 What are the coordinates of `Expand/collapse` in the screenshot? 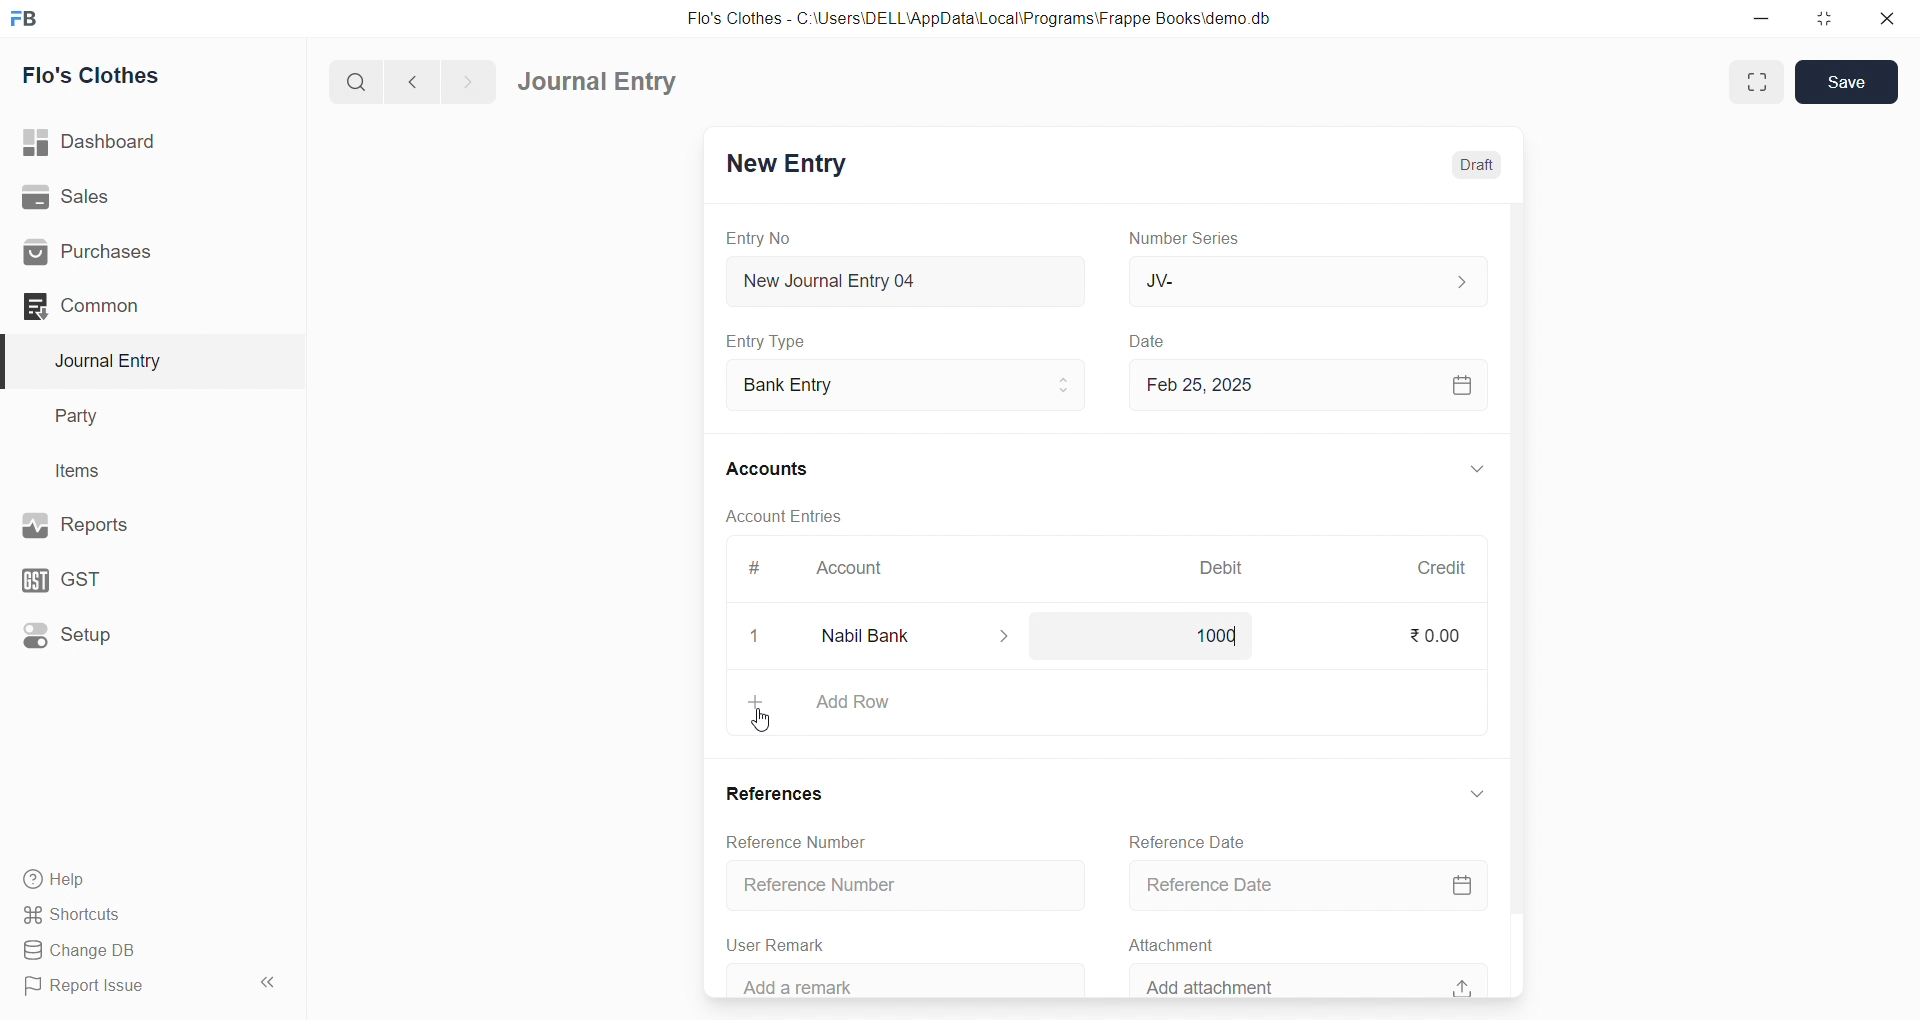 It's located at (1465, 793).